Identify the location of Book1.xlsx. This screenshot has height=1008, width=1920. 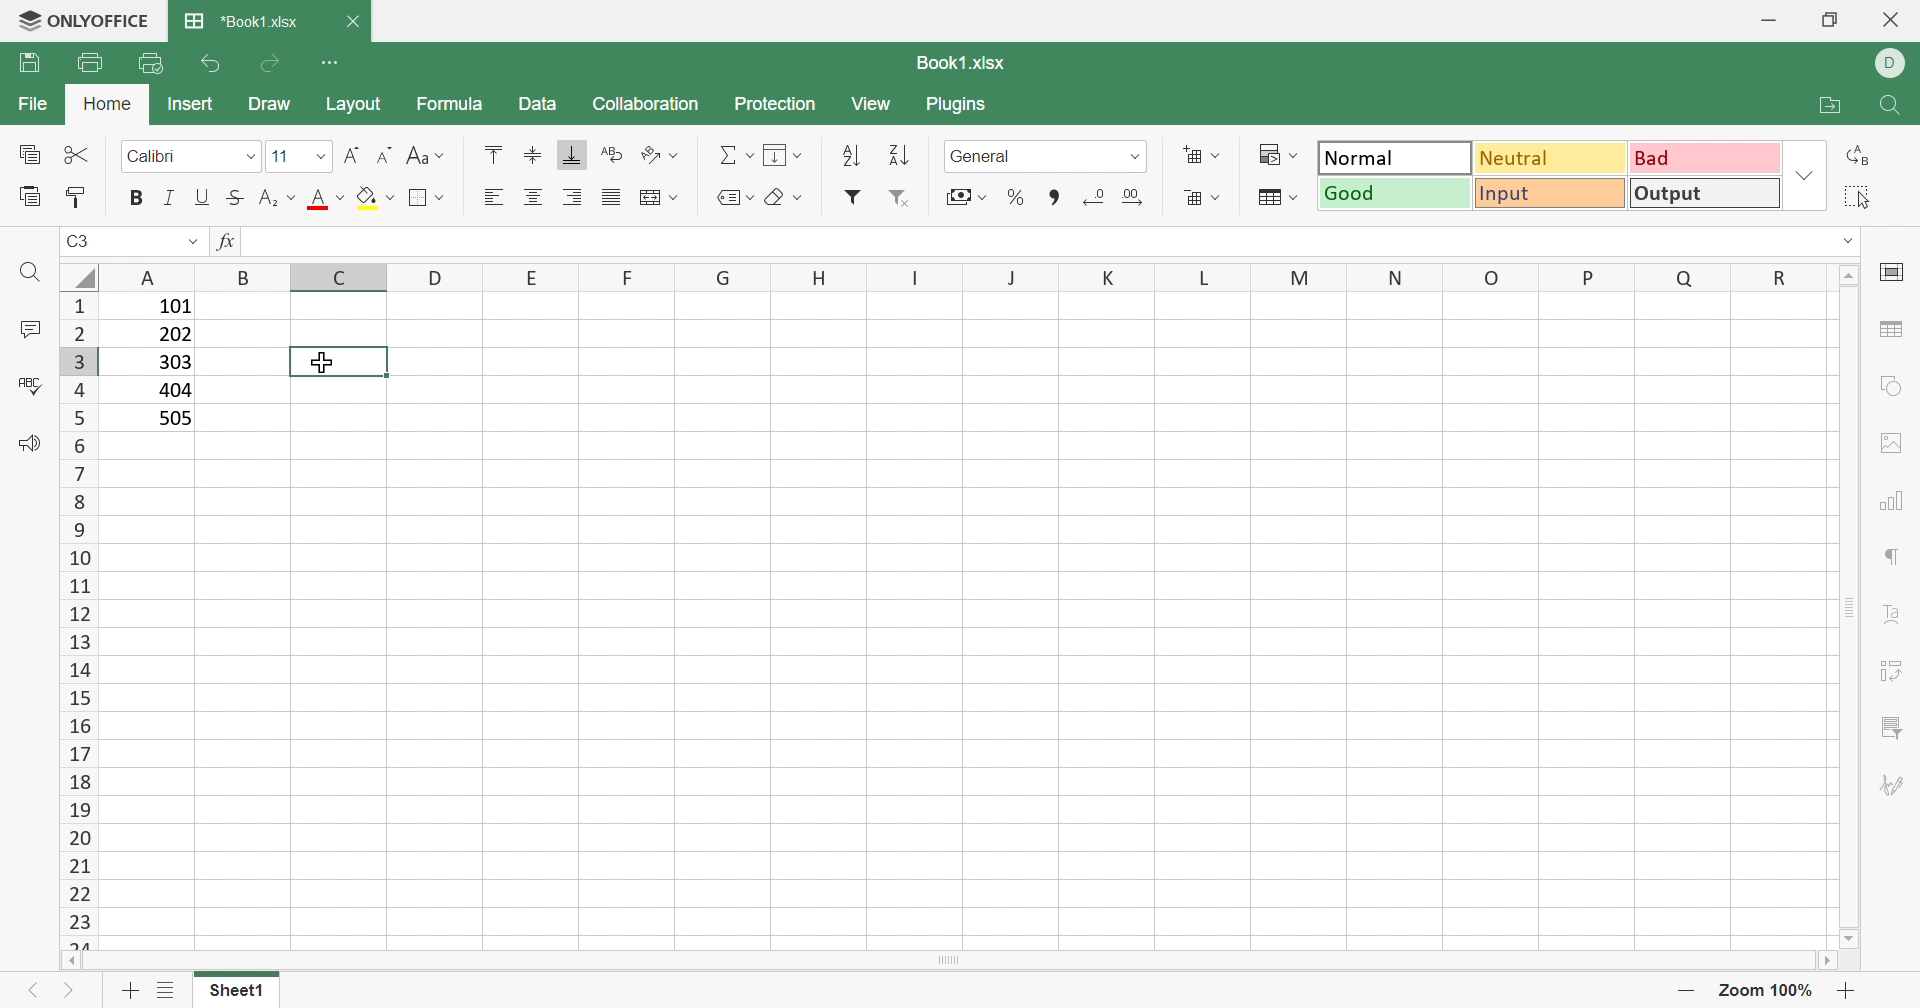
(957, 65).